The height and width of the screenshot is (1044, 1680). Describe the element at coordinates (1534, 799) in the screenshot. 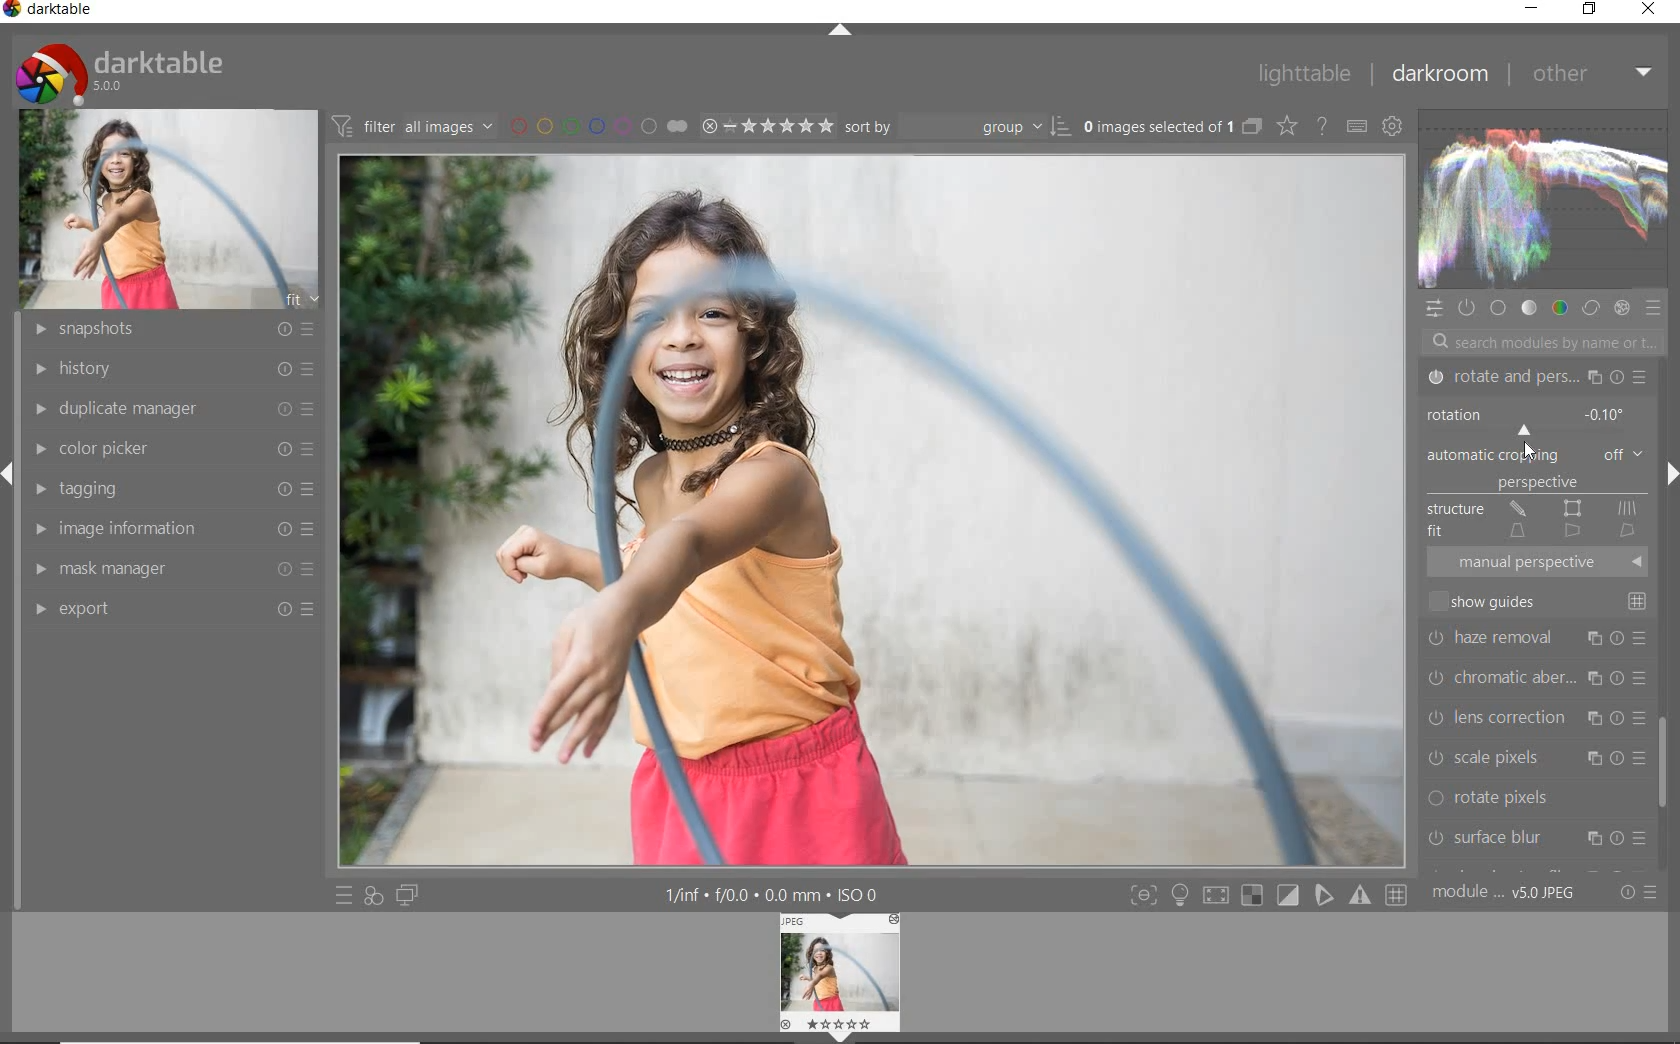

I see `rotate pixels` at that location.